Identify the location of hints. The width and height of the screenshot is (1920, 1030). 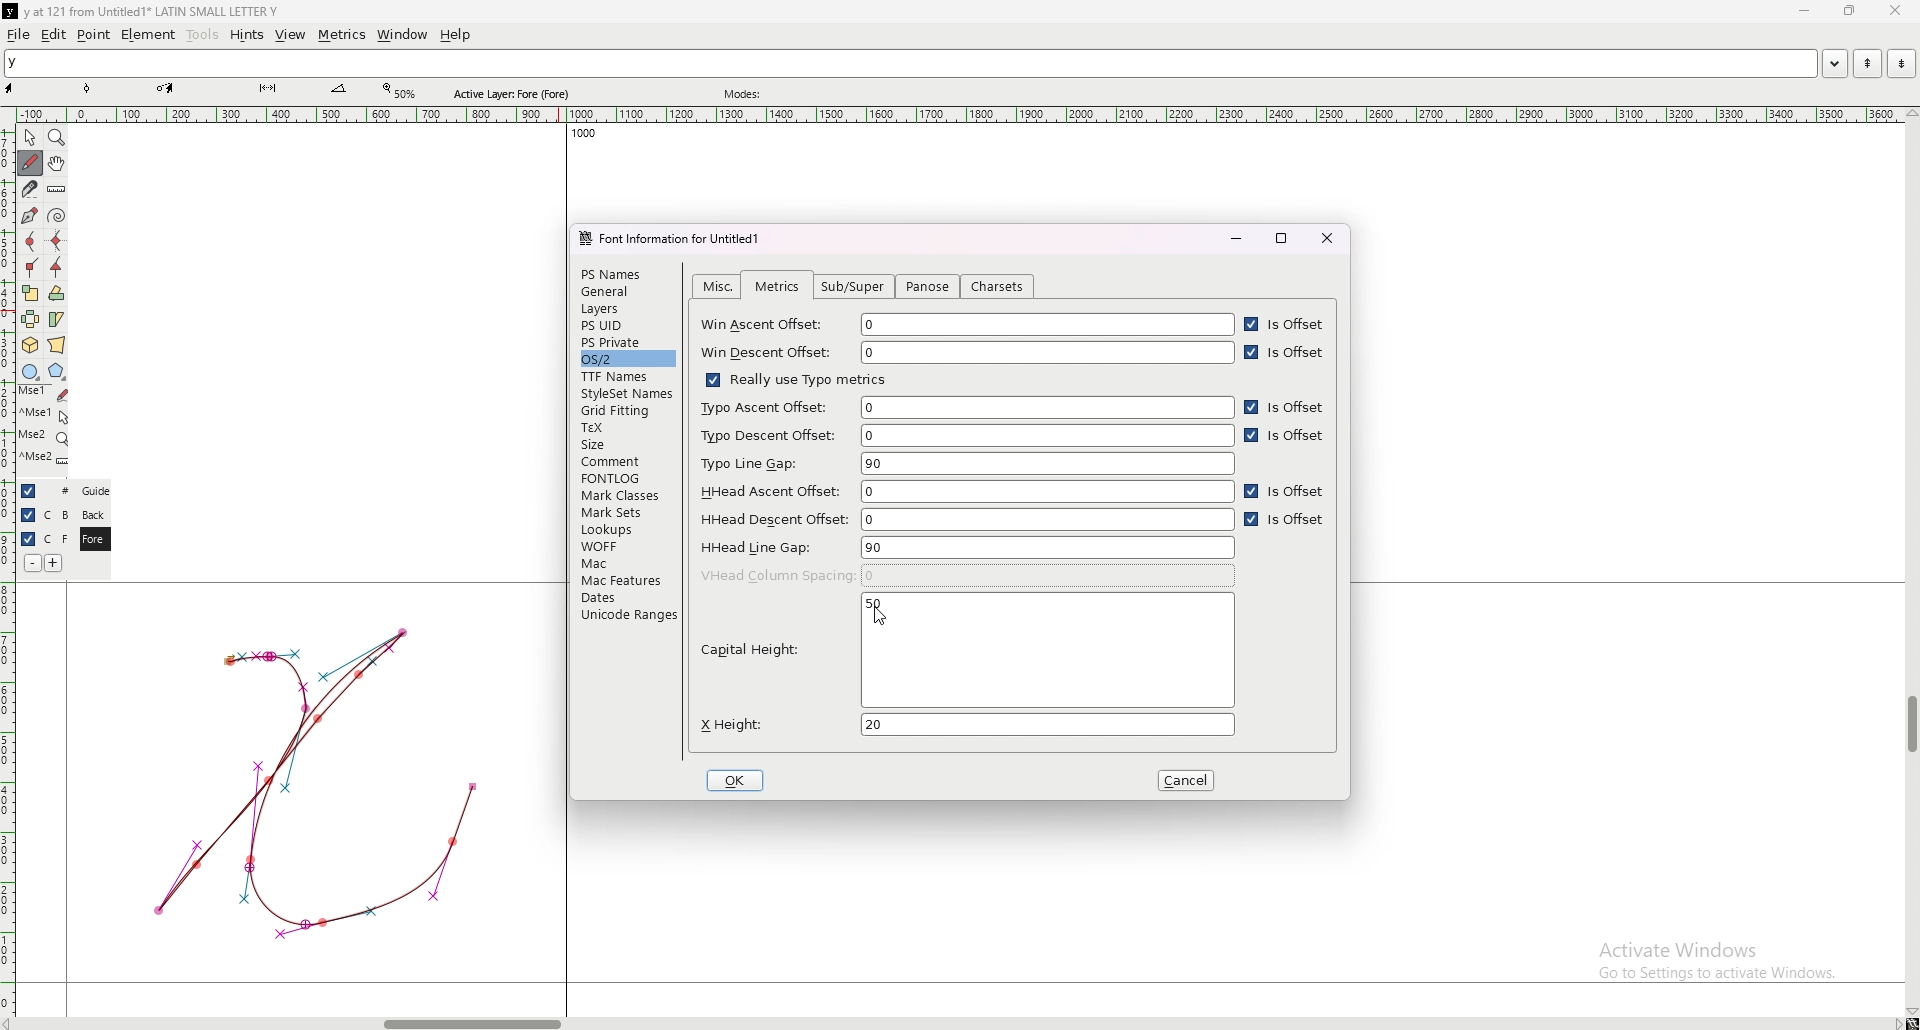
(245, 35).